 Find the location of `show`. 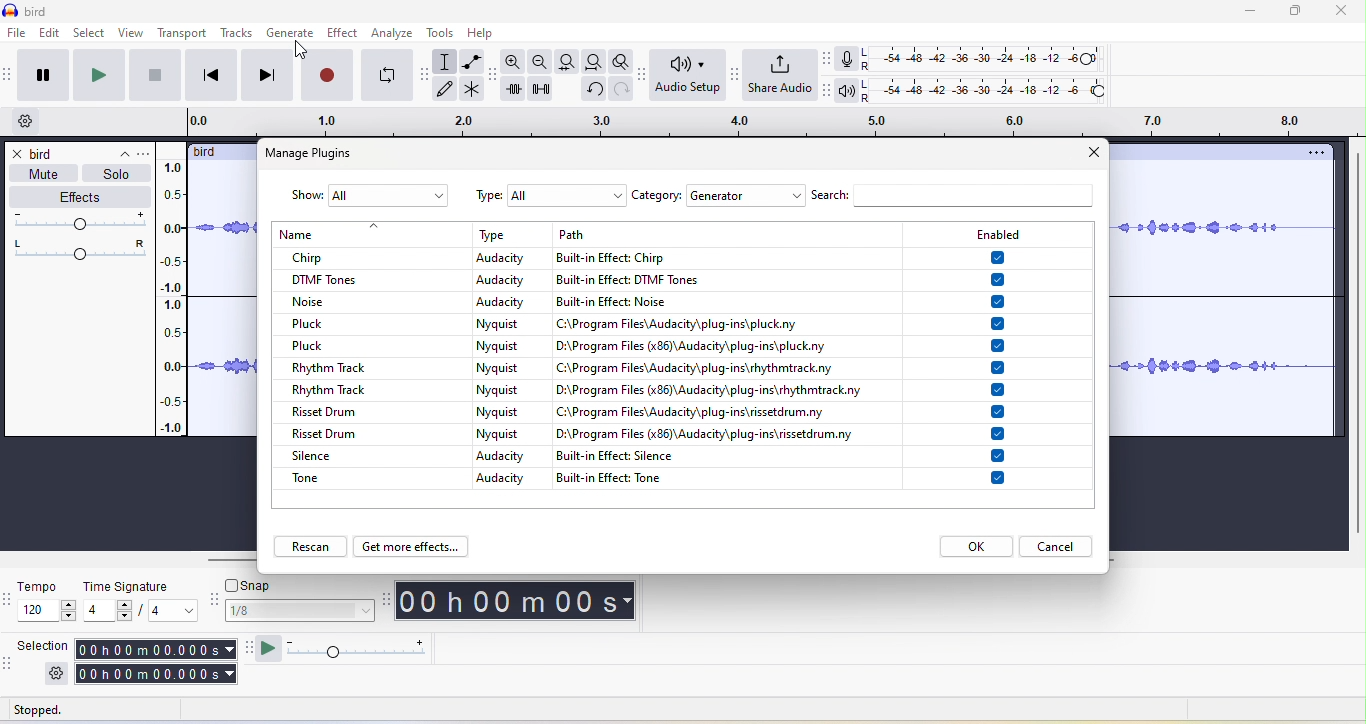

show is located at coordinates (304, 196).